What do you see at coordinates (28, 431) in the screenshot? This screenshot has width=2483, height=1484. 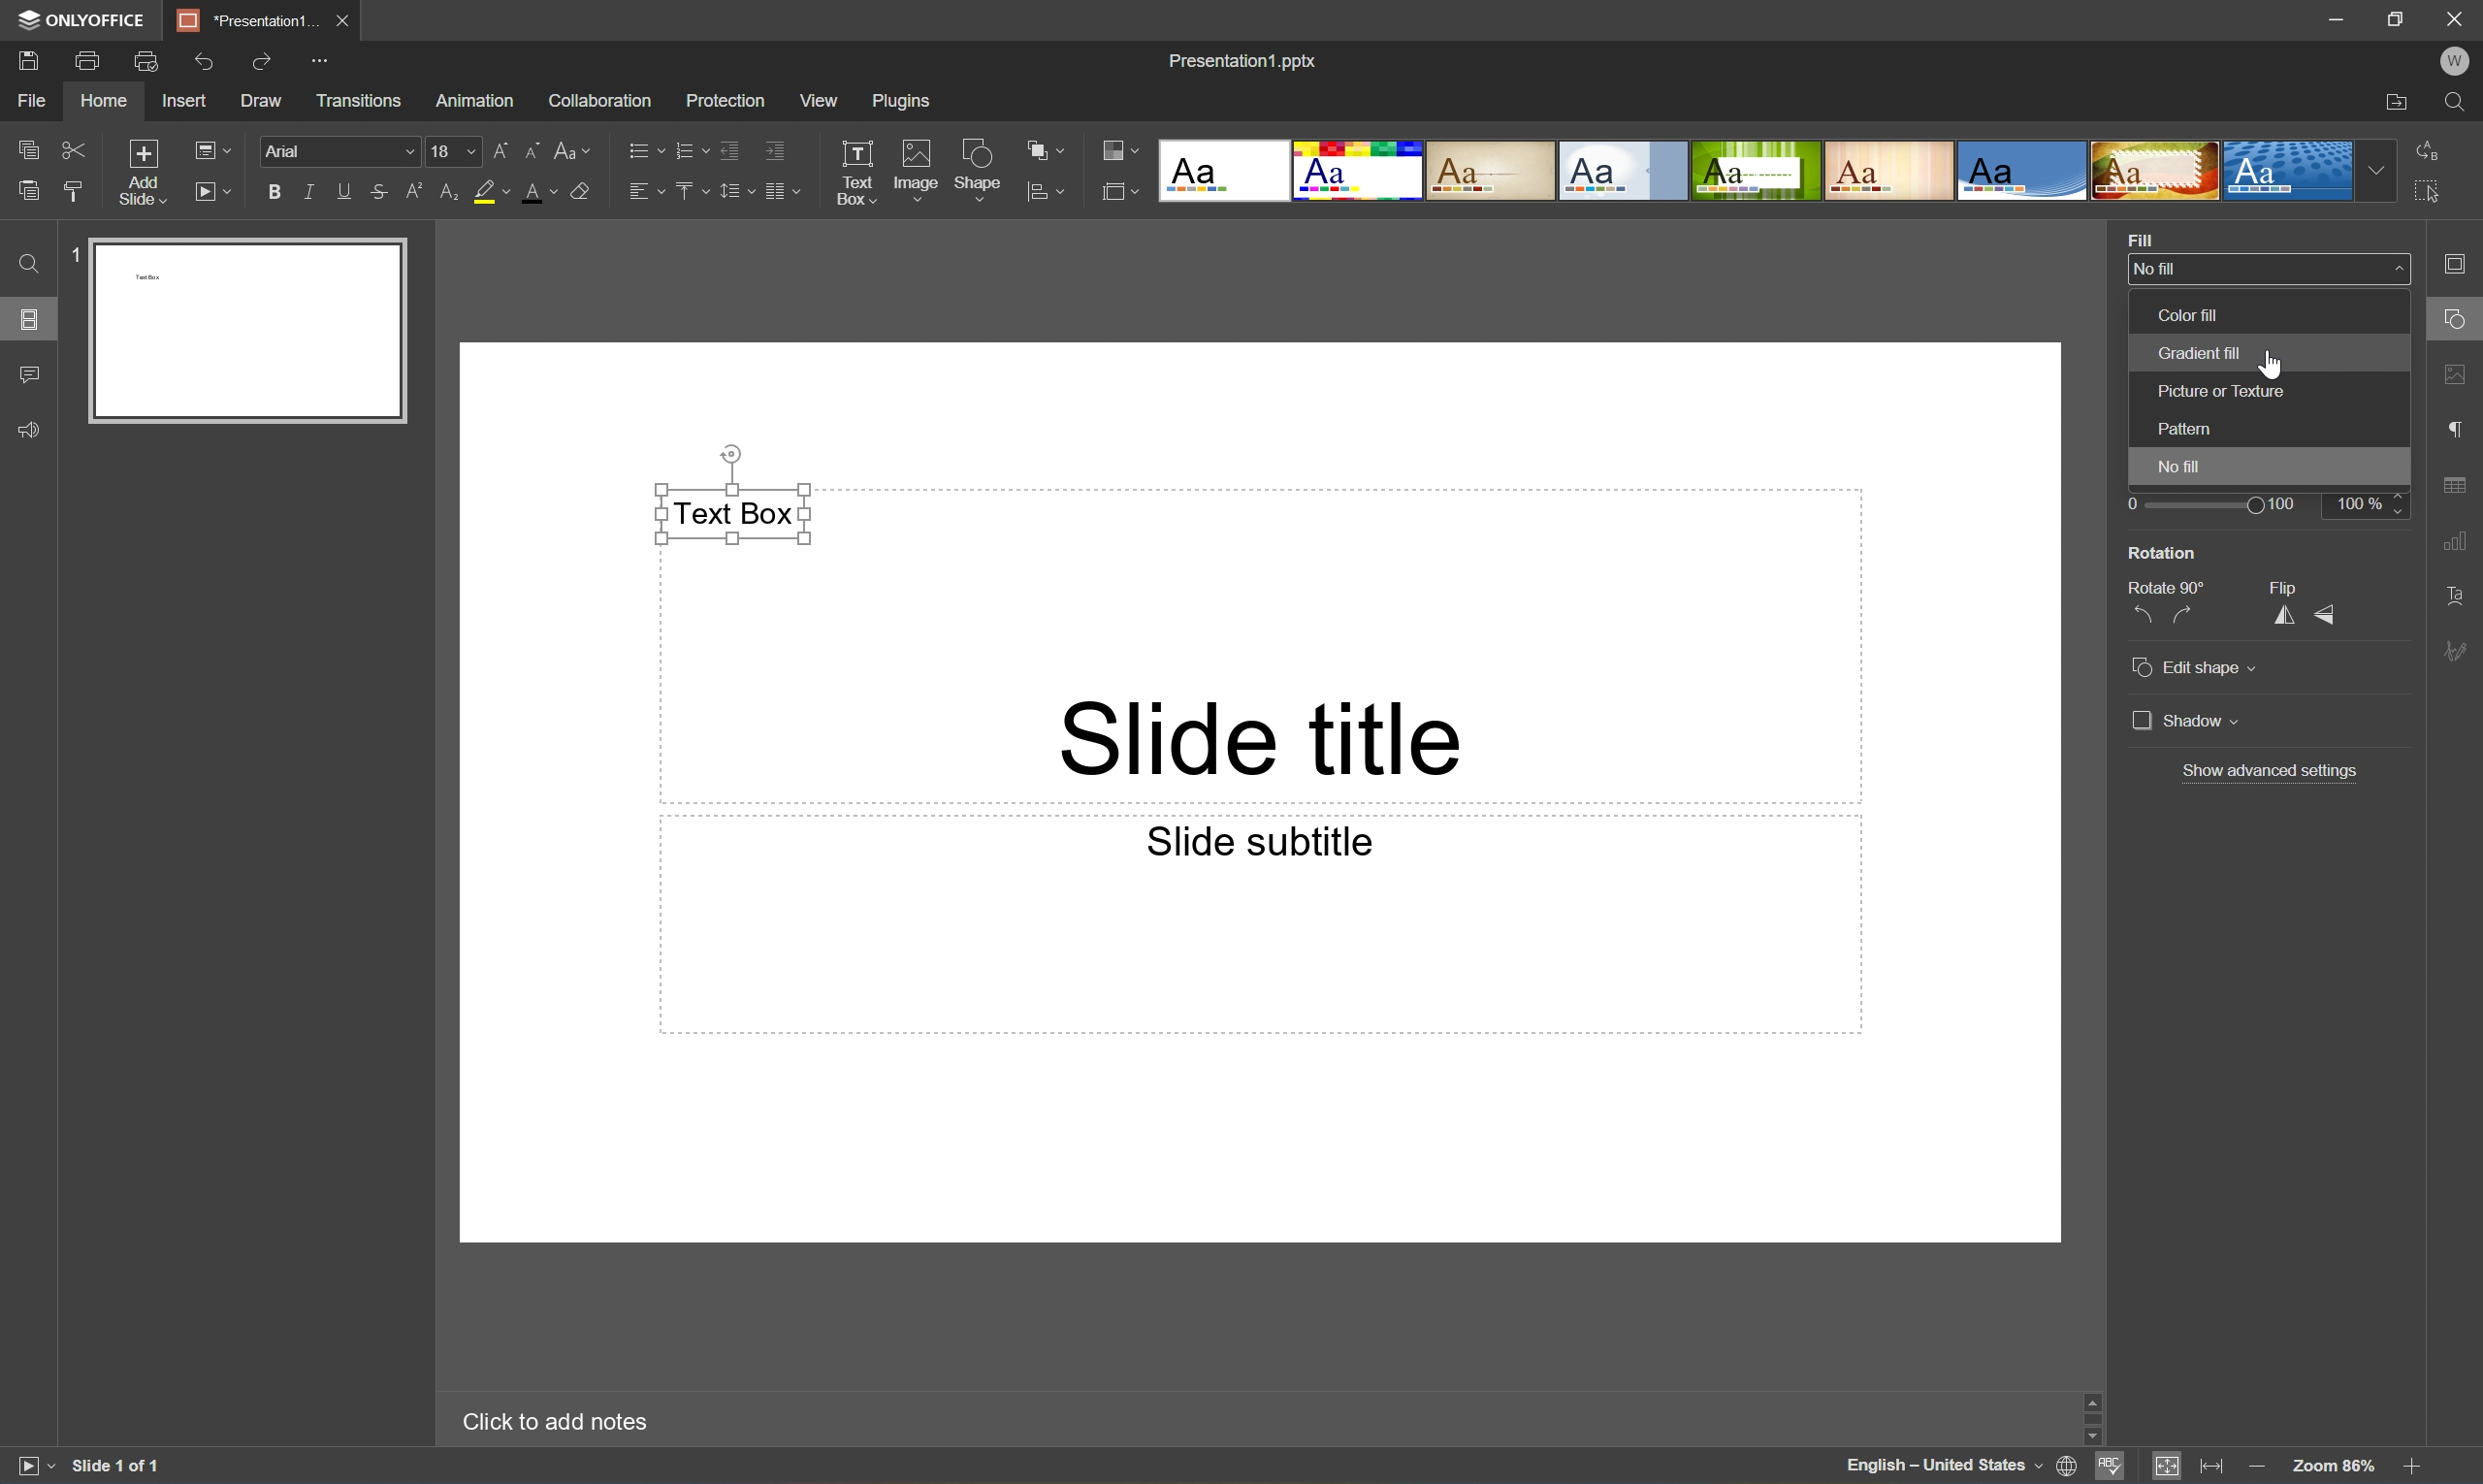 I see `Feedback & Support` at bounding box center [28, 431].